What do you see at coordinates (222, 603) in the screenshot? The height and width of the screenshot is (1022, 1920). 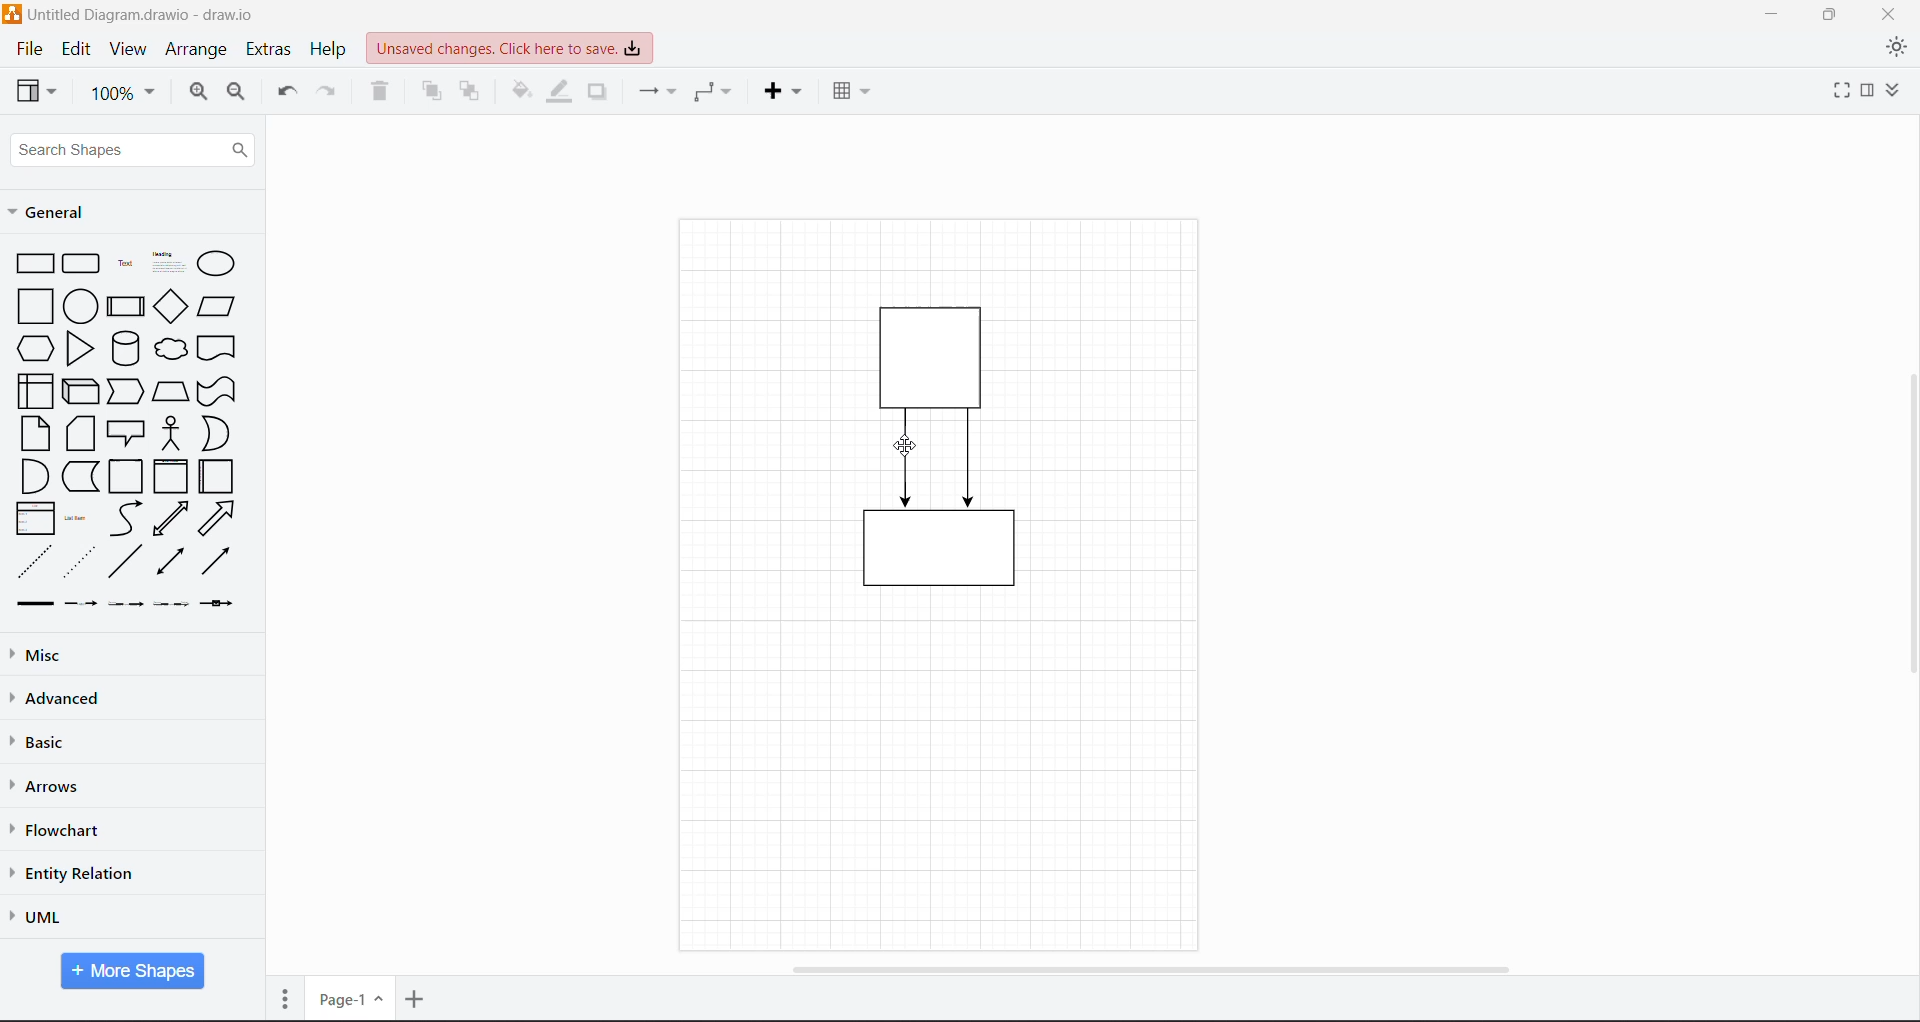 I see `connector with symbol` at bounding box center [222, 603].